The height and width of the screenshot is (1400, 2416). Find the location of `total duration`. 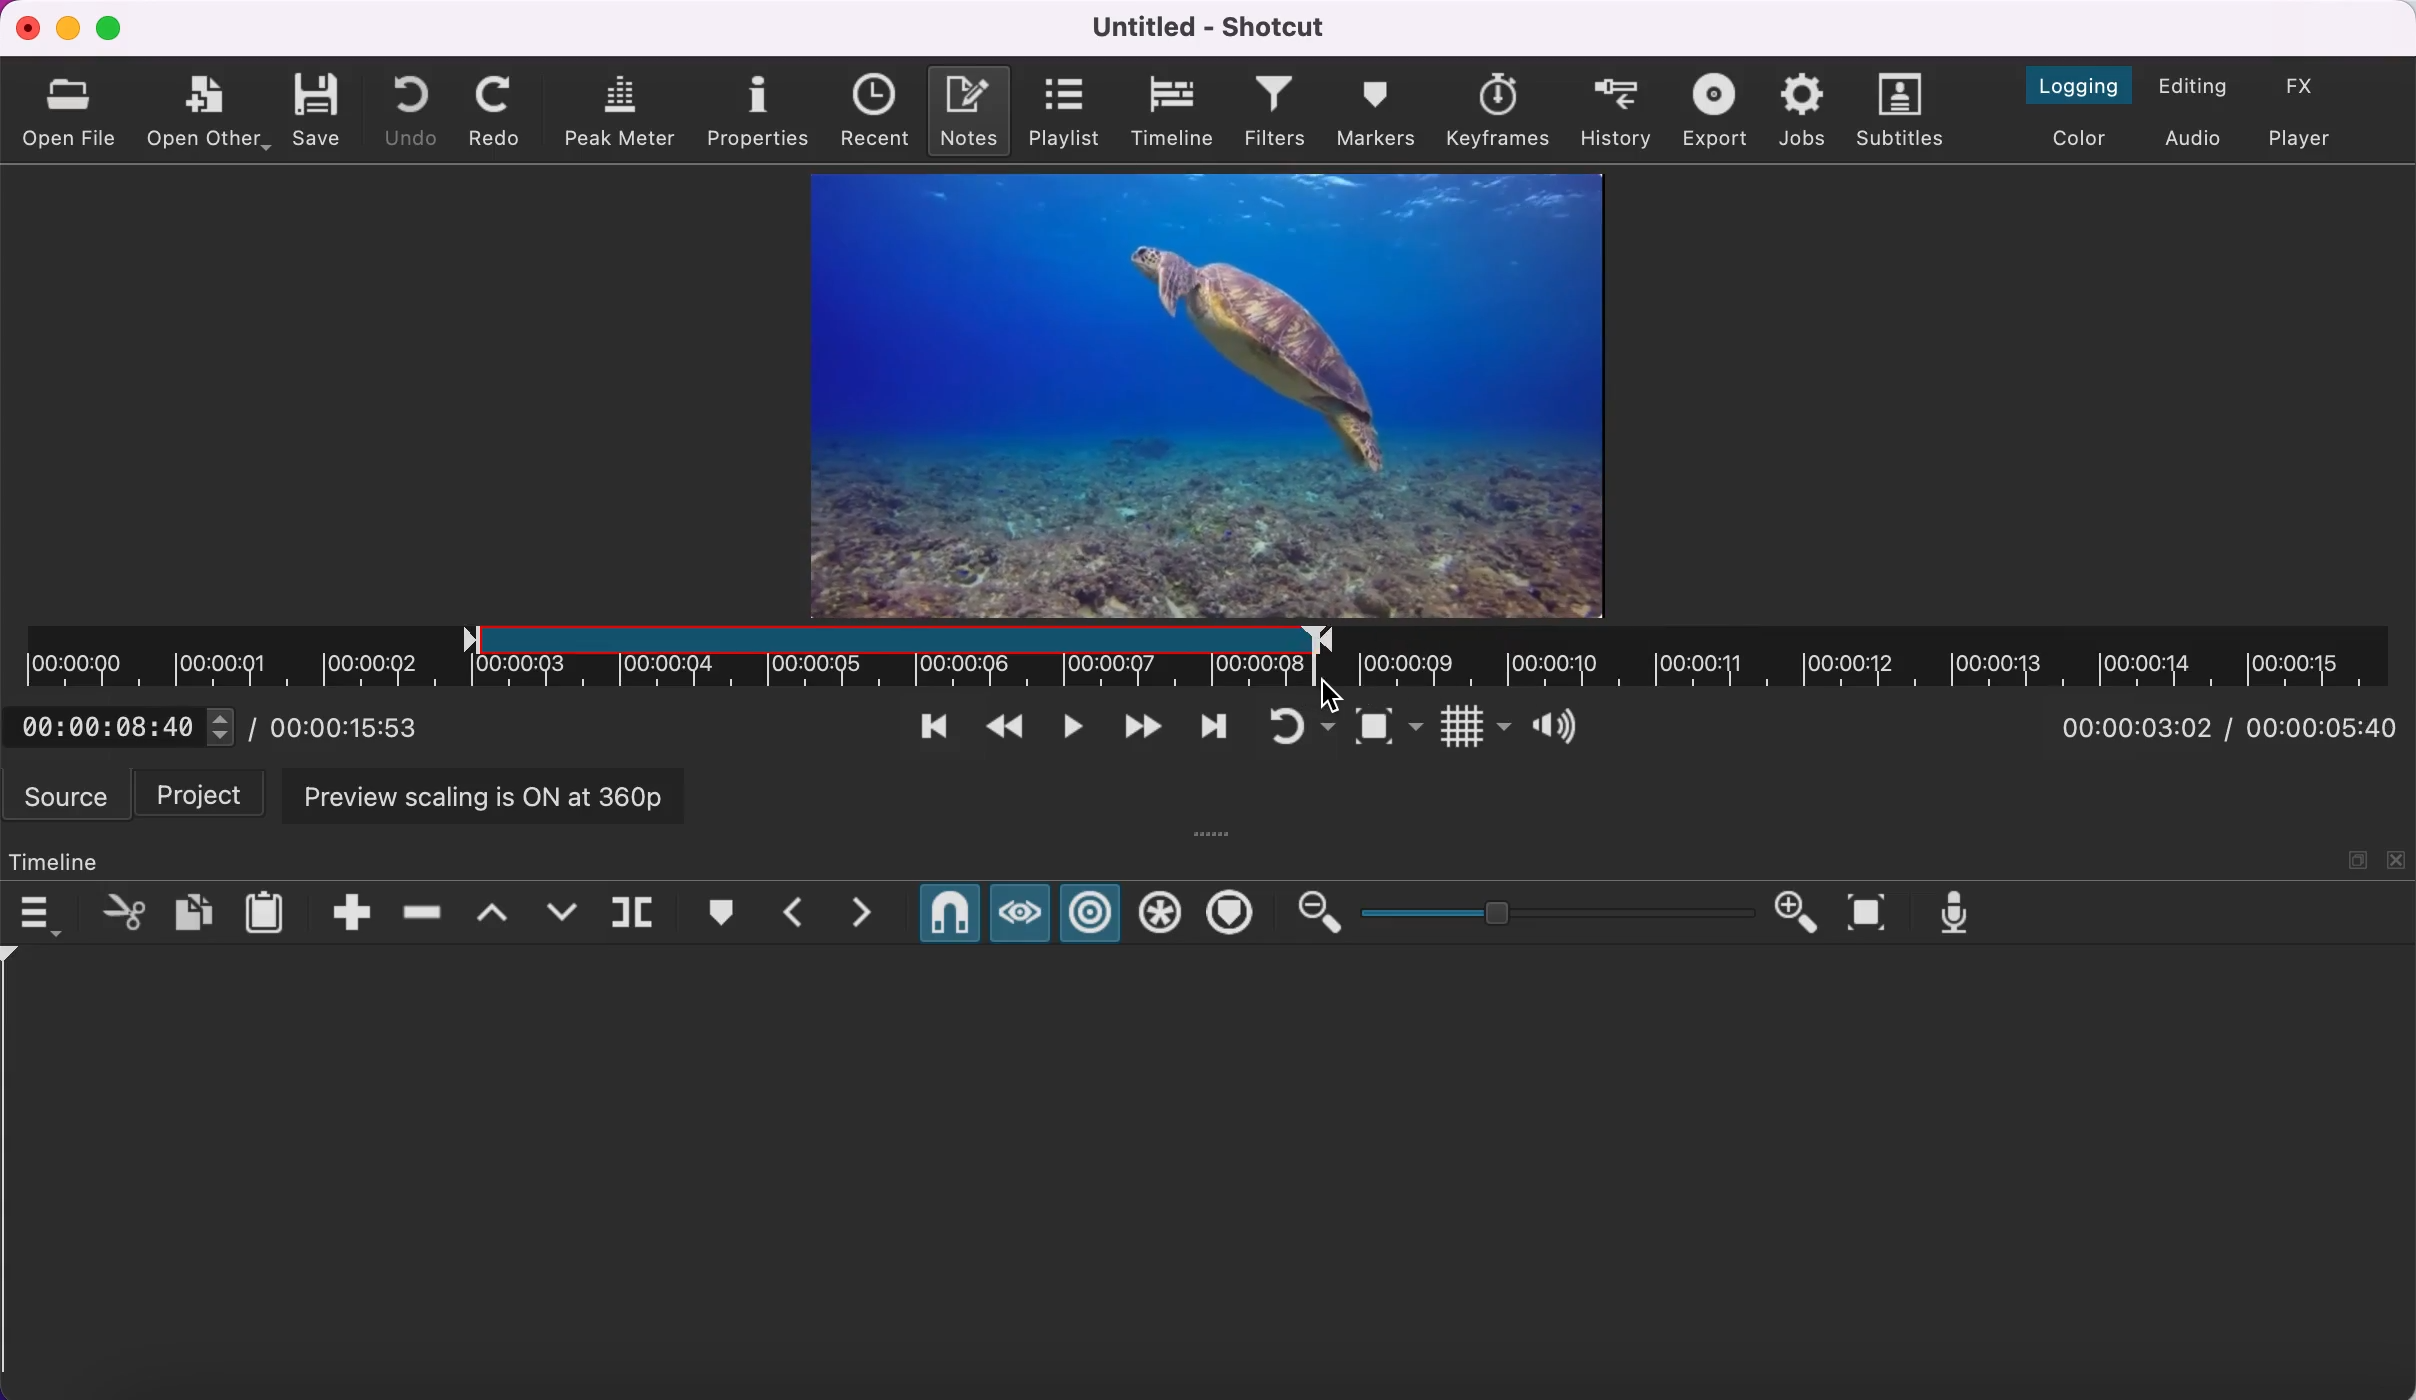

total duration is located at coordinates (363, 730).